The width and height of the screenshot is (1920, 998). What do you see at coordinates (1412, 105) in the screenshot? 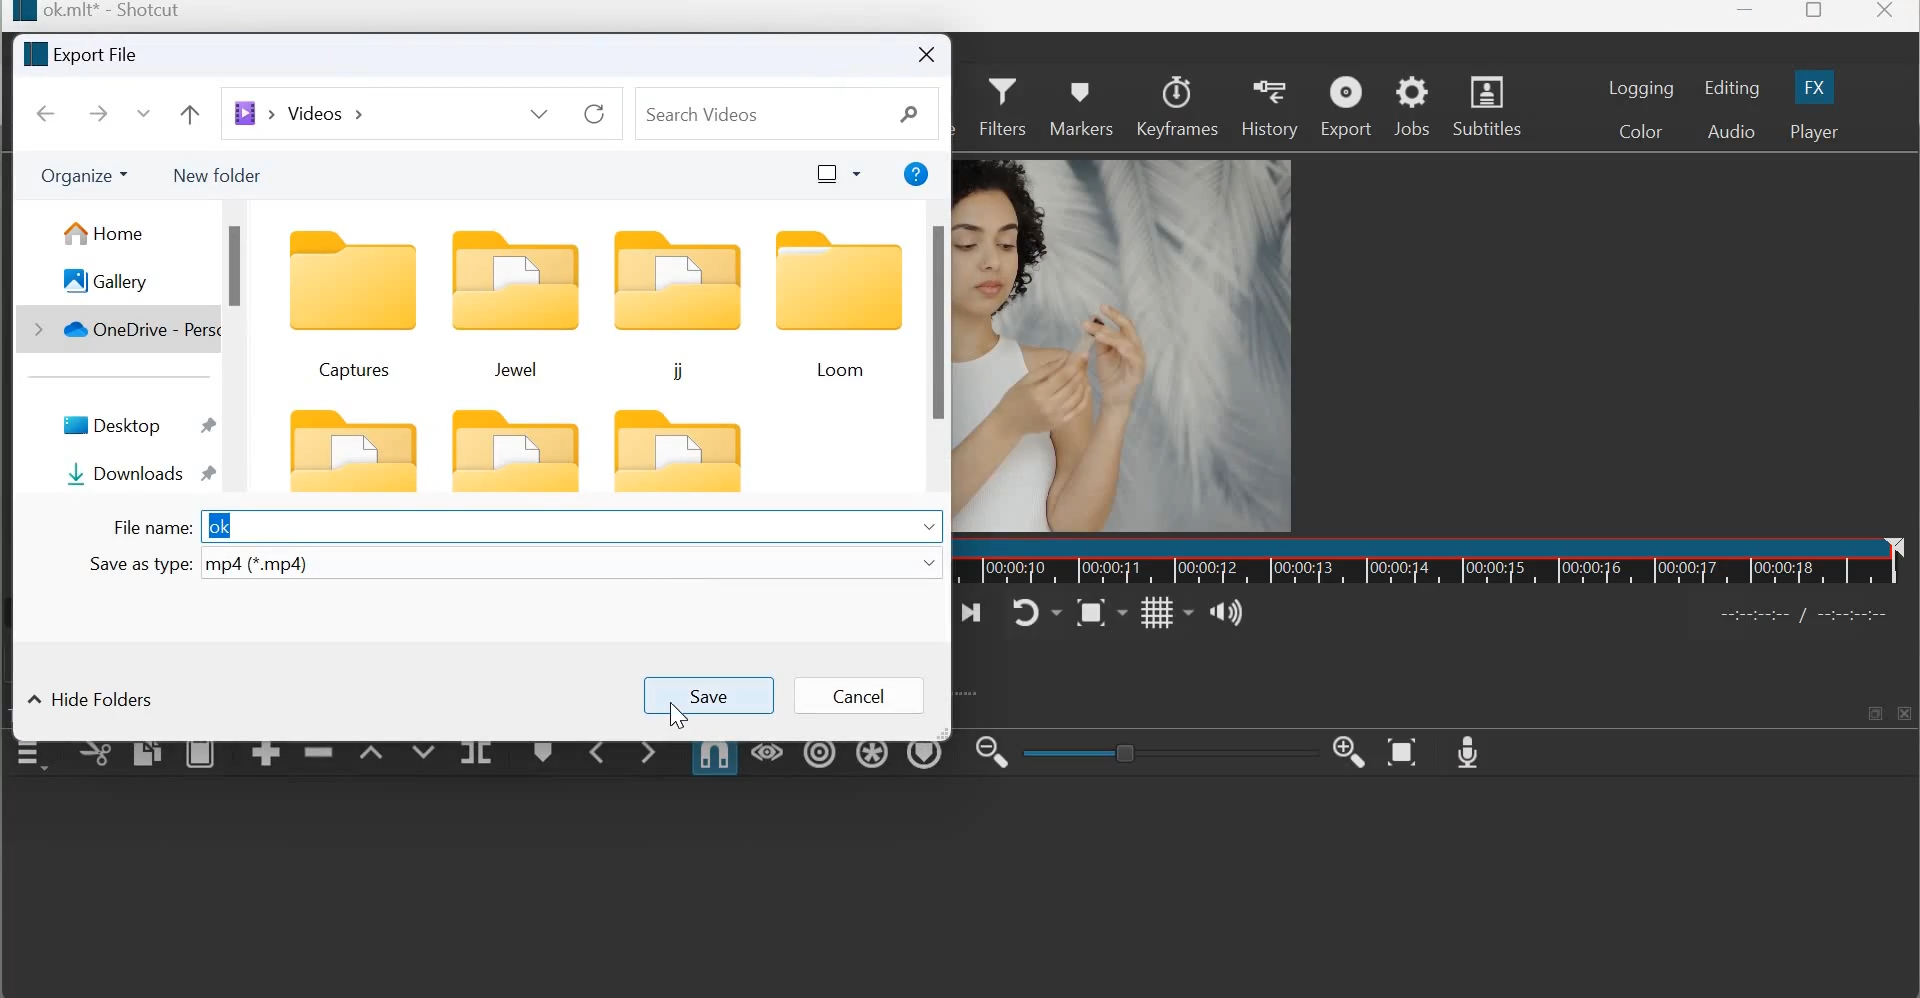
I see `Jobs` at bounding box center [1412, 105].